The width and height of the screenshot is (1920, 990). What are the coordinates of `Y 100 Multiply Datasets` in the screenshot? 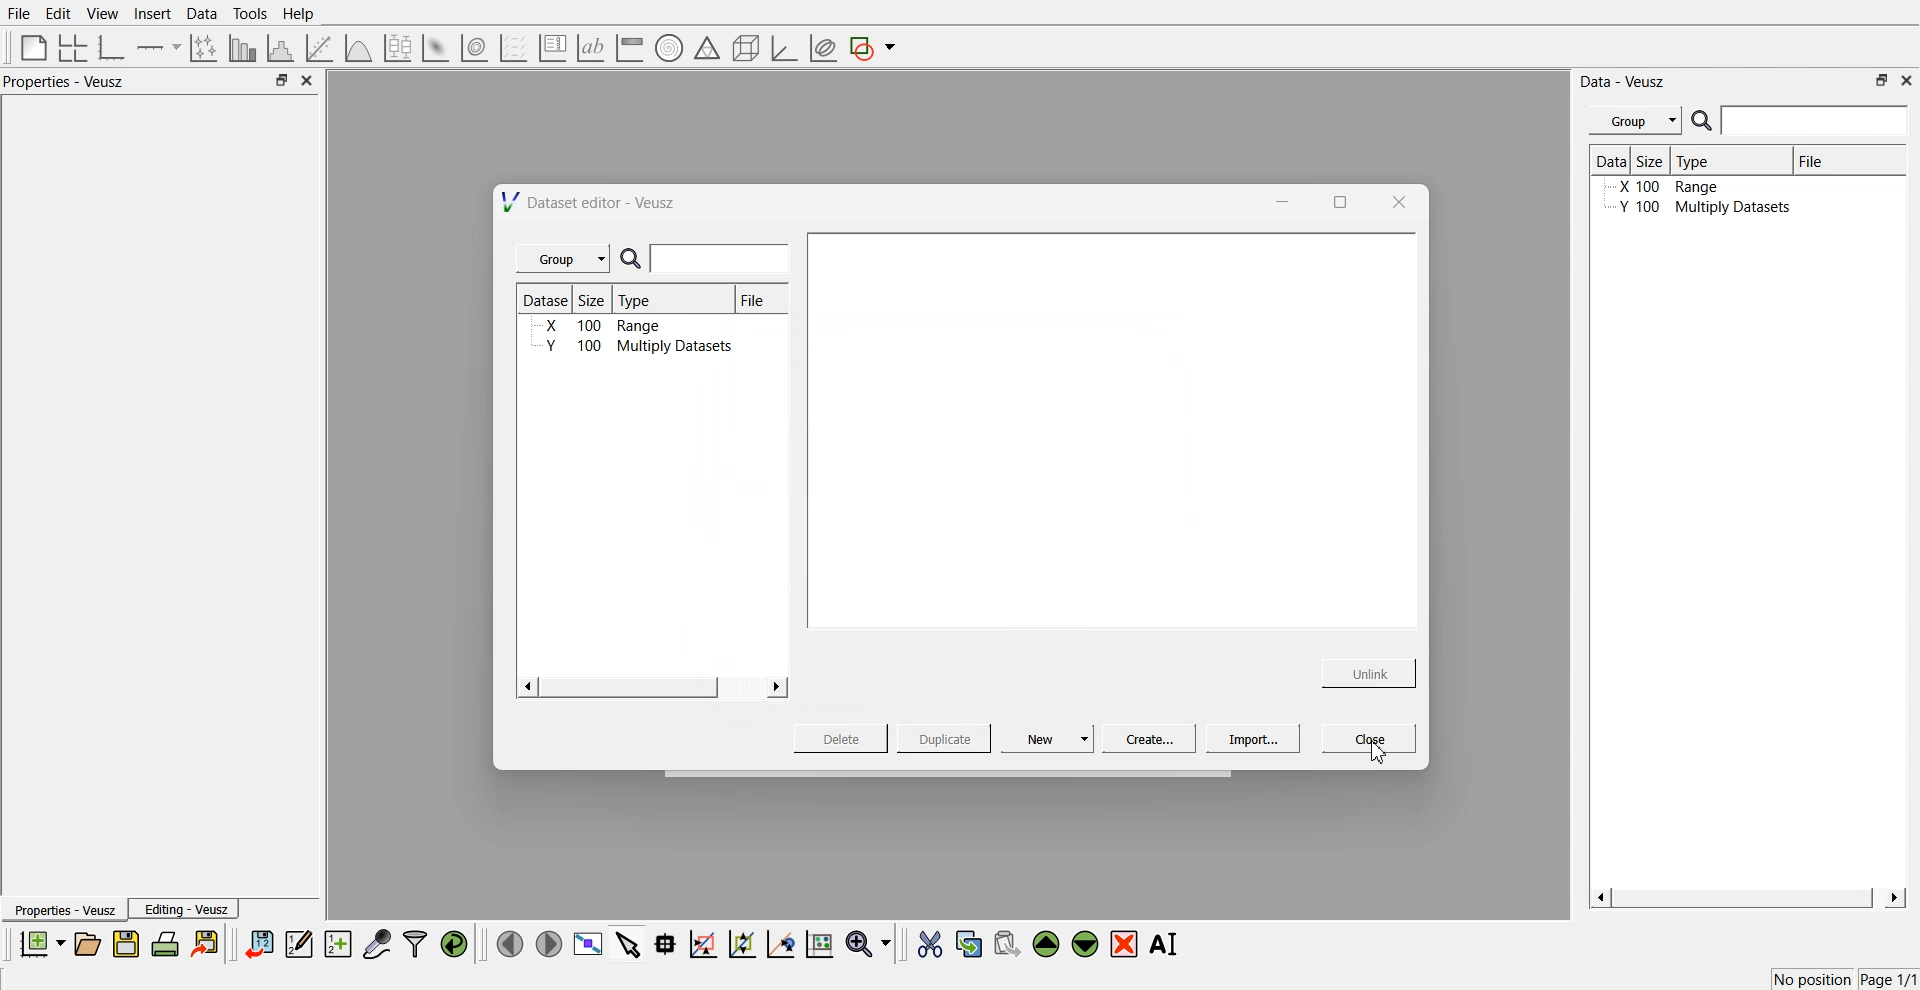 It's located at (1702, 208).